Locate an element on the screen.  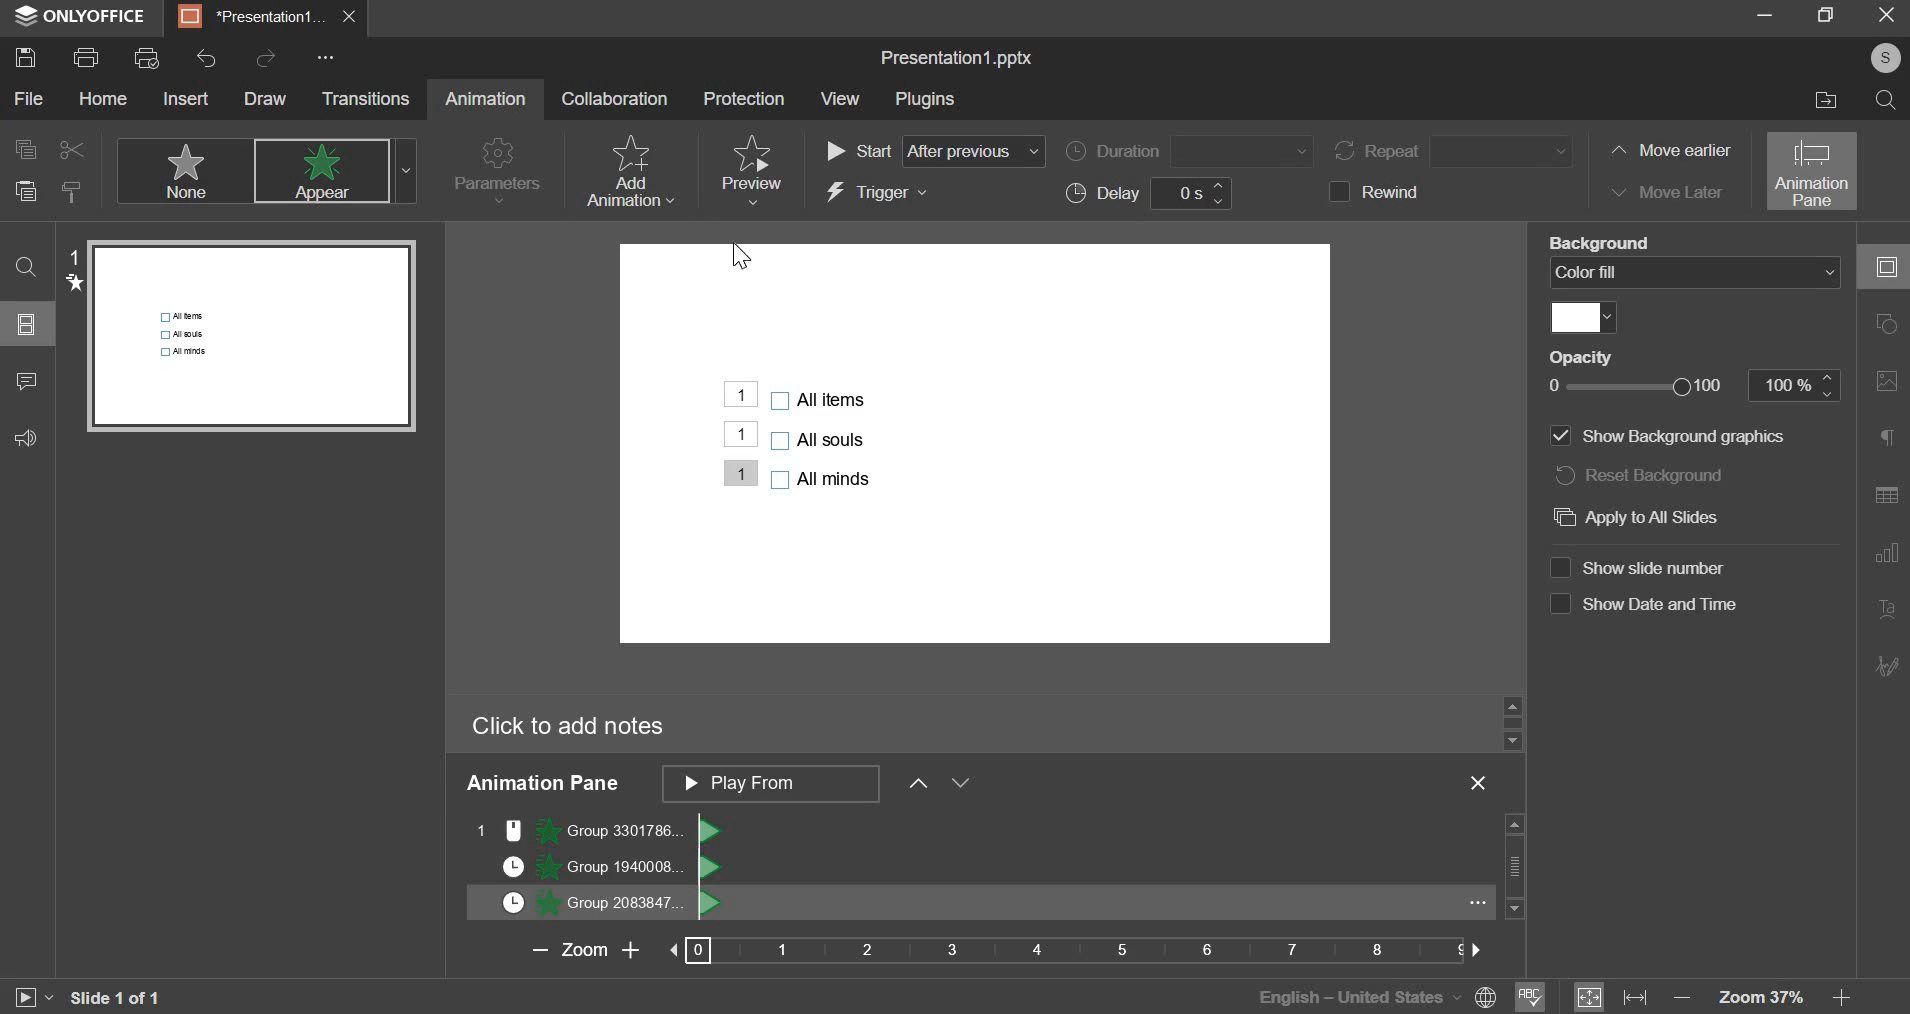
1 is located at coordinates (740, 473).